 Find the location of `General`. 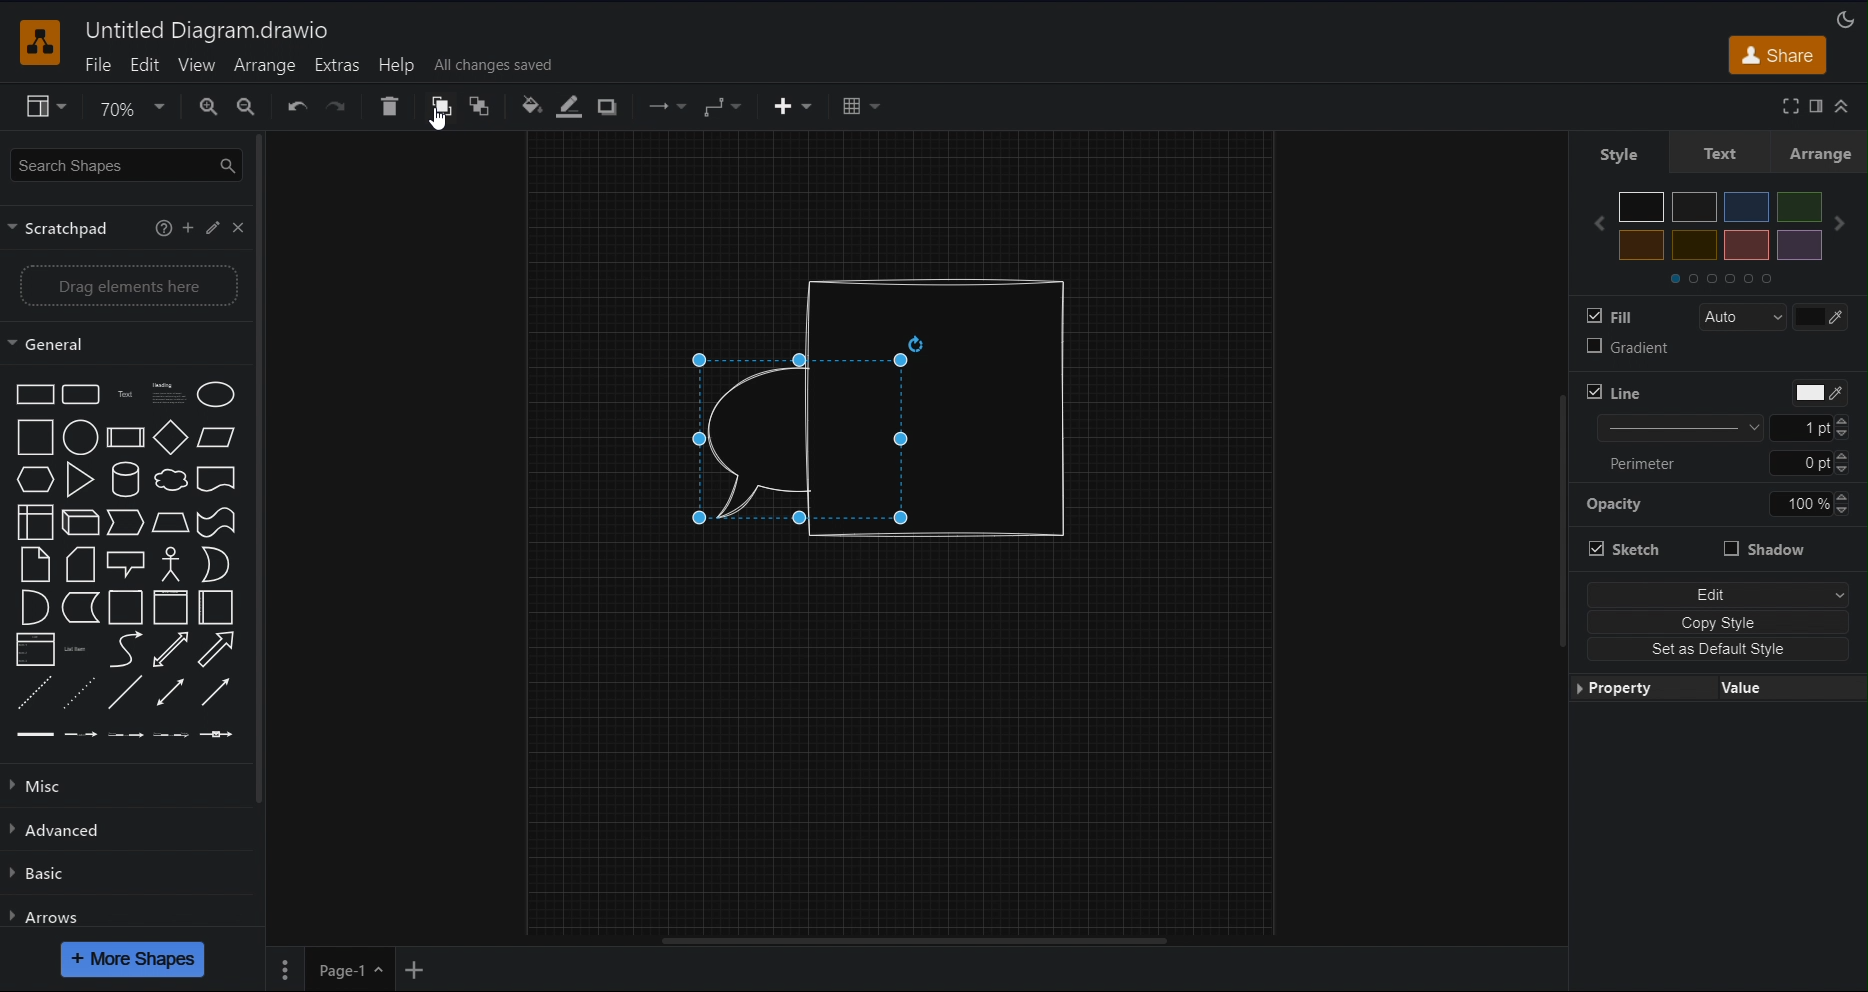

General is located at coordinates (123, 343).